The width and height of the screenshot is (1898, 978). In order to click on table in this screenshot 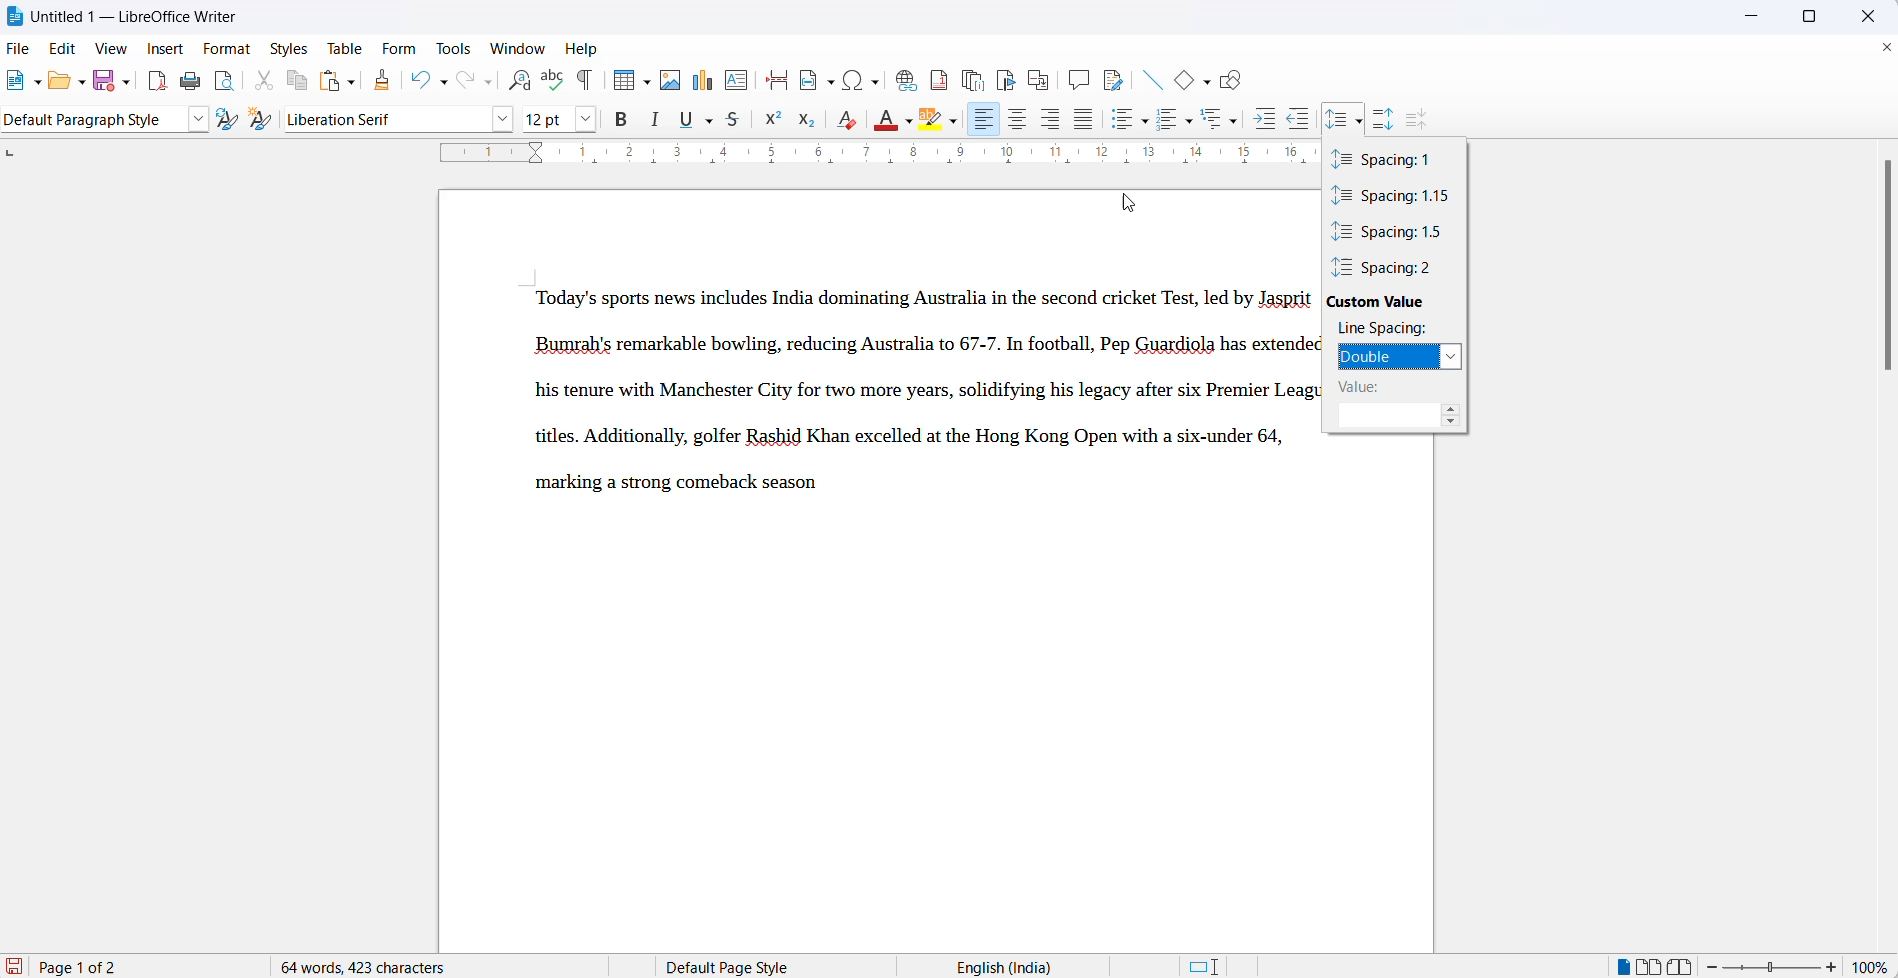, I will do `click(346, 45)`.